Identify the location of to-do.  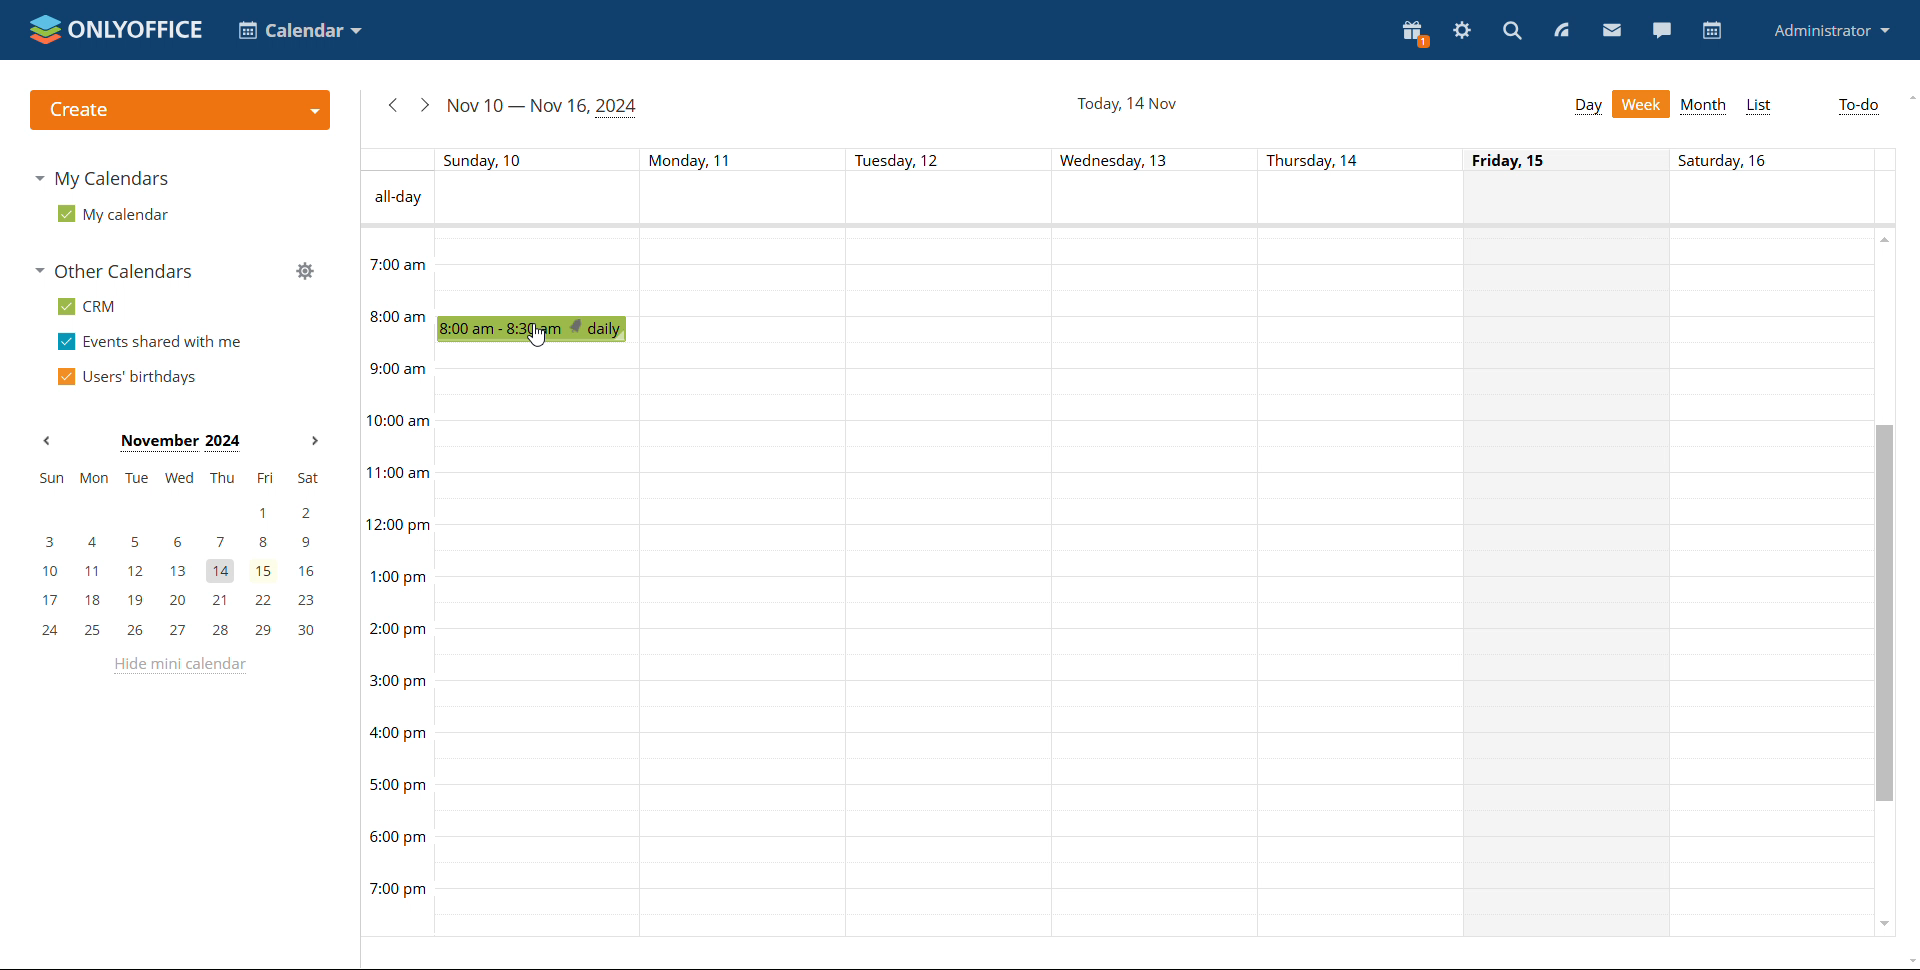
(1856, 107).